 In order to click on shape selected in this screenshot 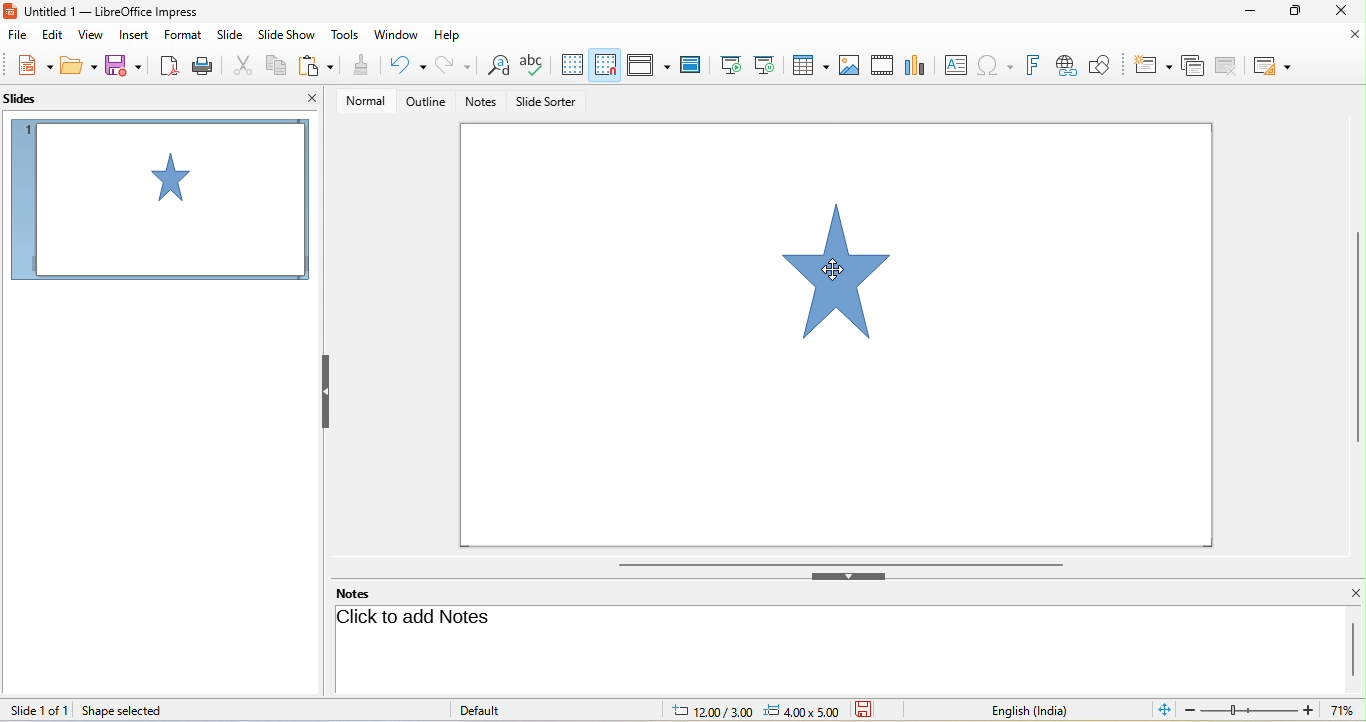, I will do `click(126, 711)`.